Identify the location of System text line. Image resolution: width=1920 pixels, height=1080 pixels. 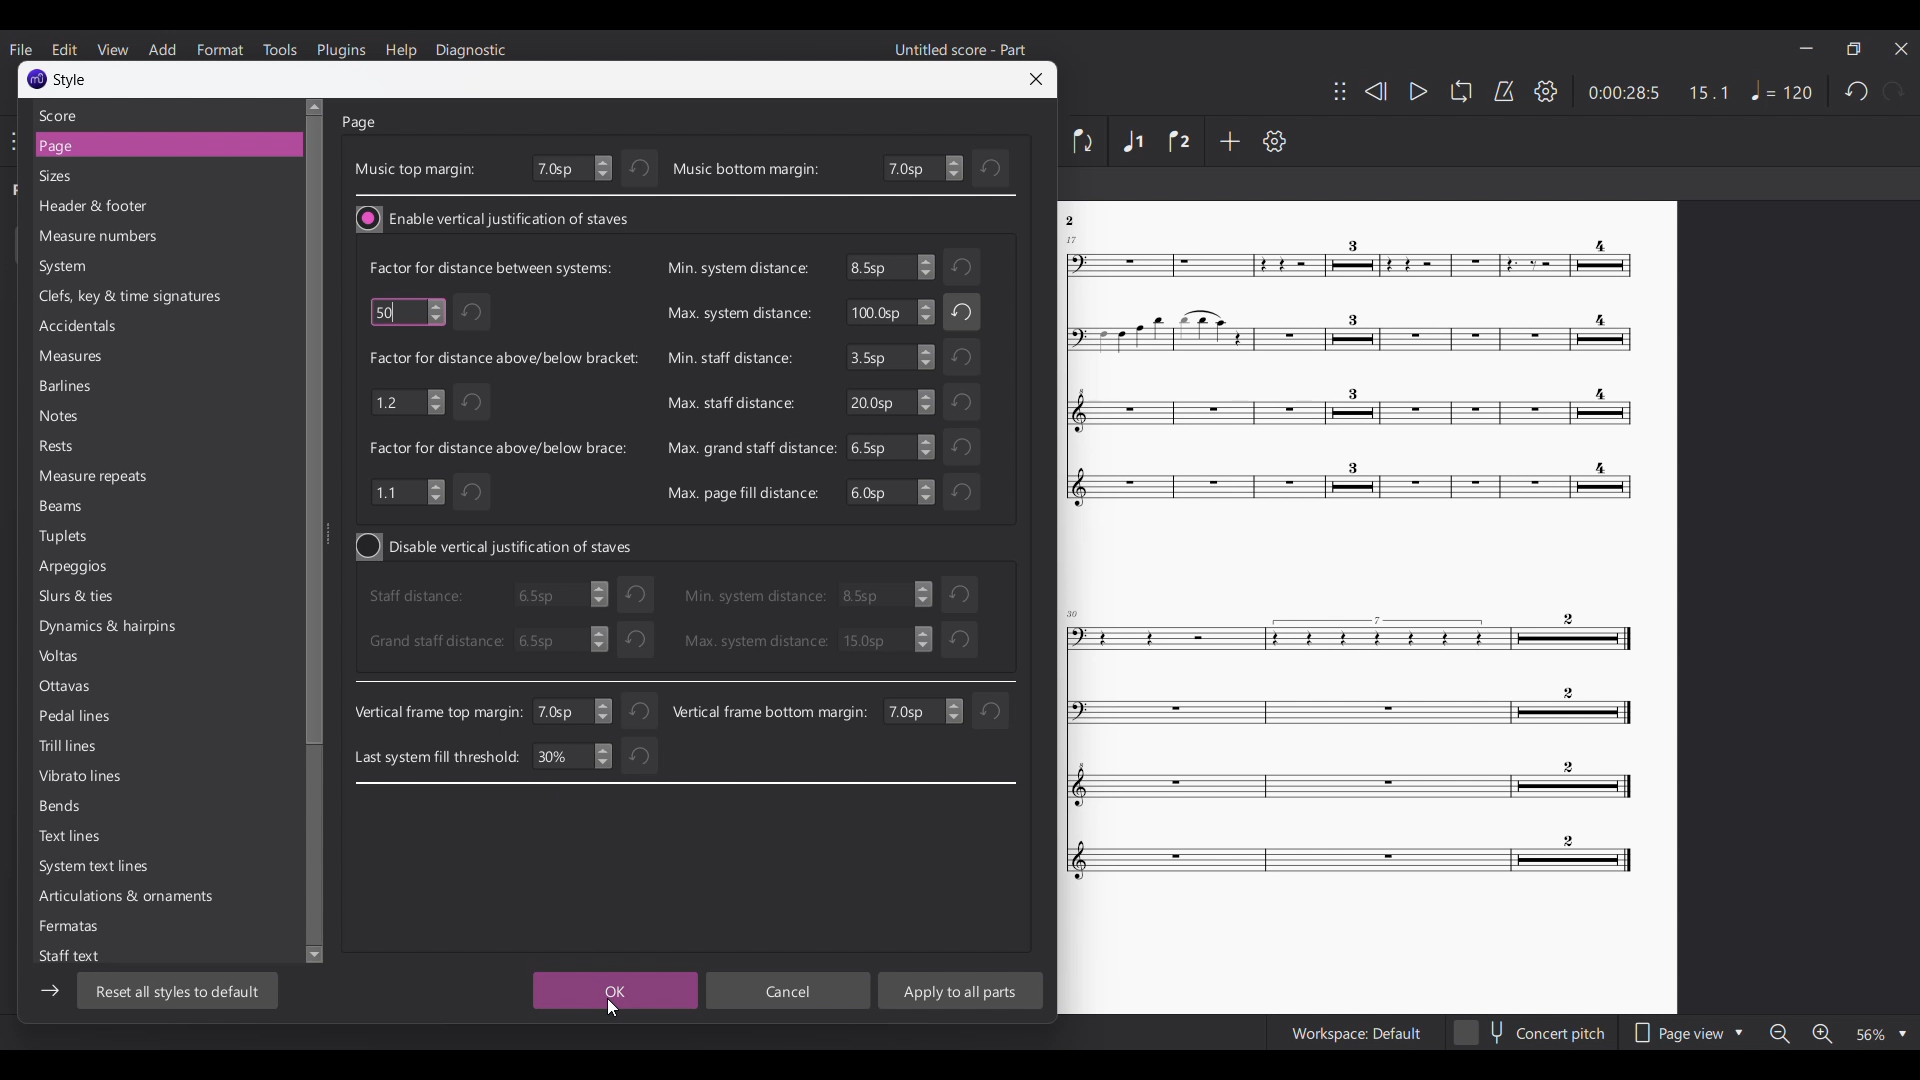
(100, 869).